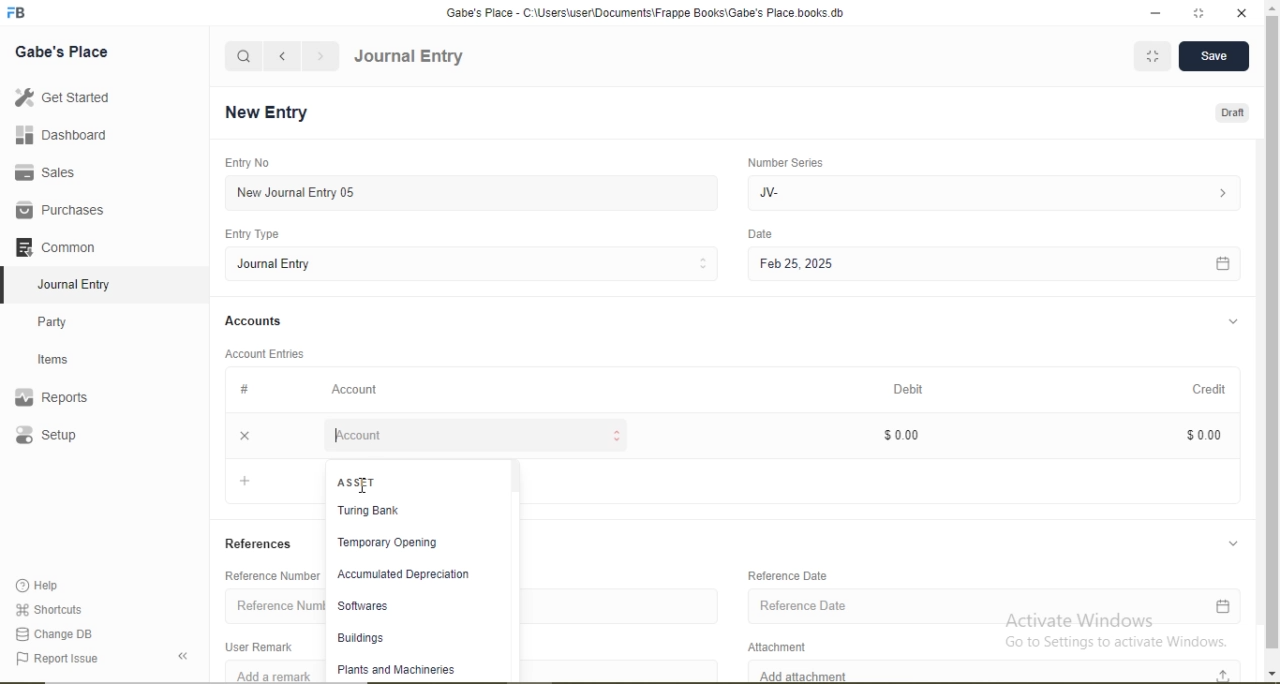 This screenshot has width=1280, height=684. What do you see at coordinates (1238, 541) in the screenshot?
I see `collapse/expand` at bounding box center [1238, 541].